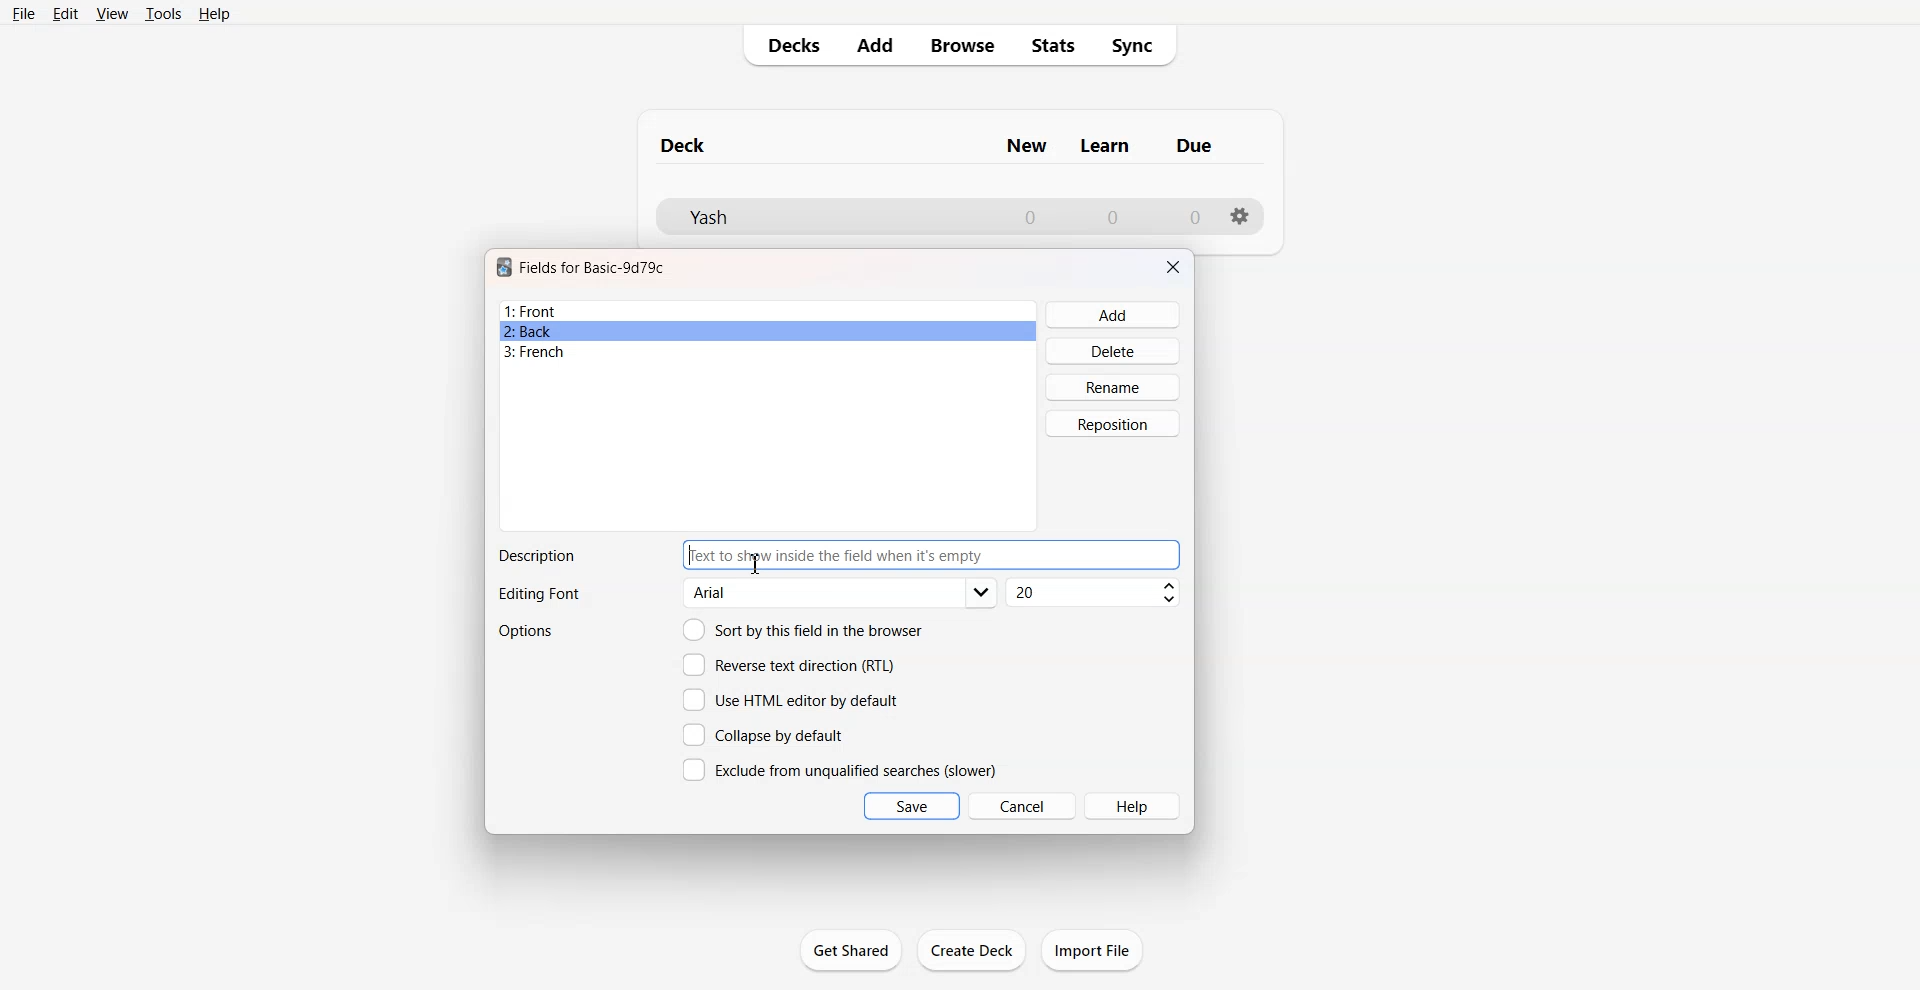 This screenshot has width=1920, height=990. Describe the element at coordinates (768, 311) in the screenshot. I see `Front` at that location.